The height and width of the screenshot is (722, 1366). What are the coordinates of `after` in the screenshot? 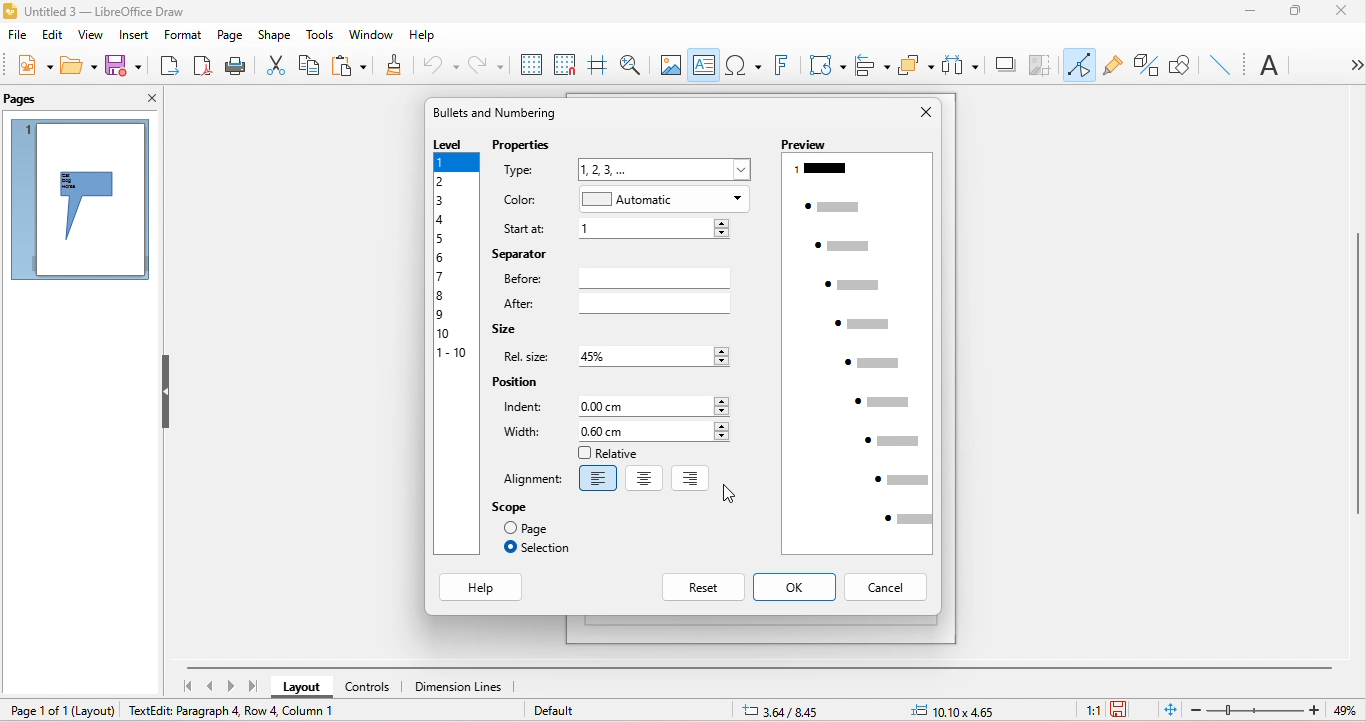 It's located at (614, 302).